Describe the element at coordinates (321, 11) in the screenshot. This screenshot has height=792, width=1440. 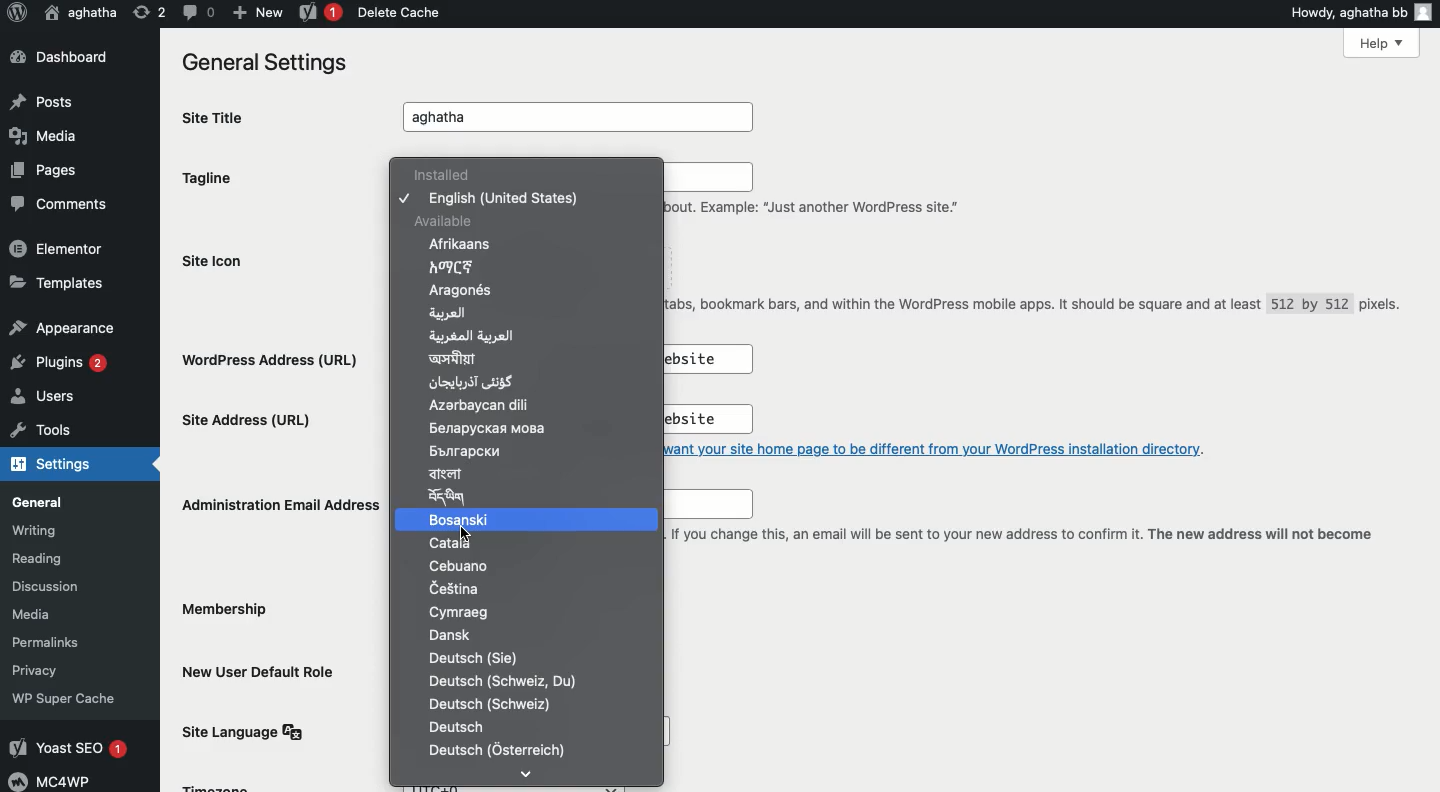
I see `Yoast` at that location.